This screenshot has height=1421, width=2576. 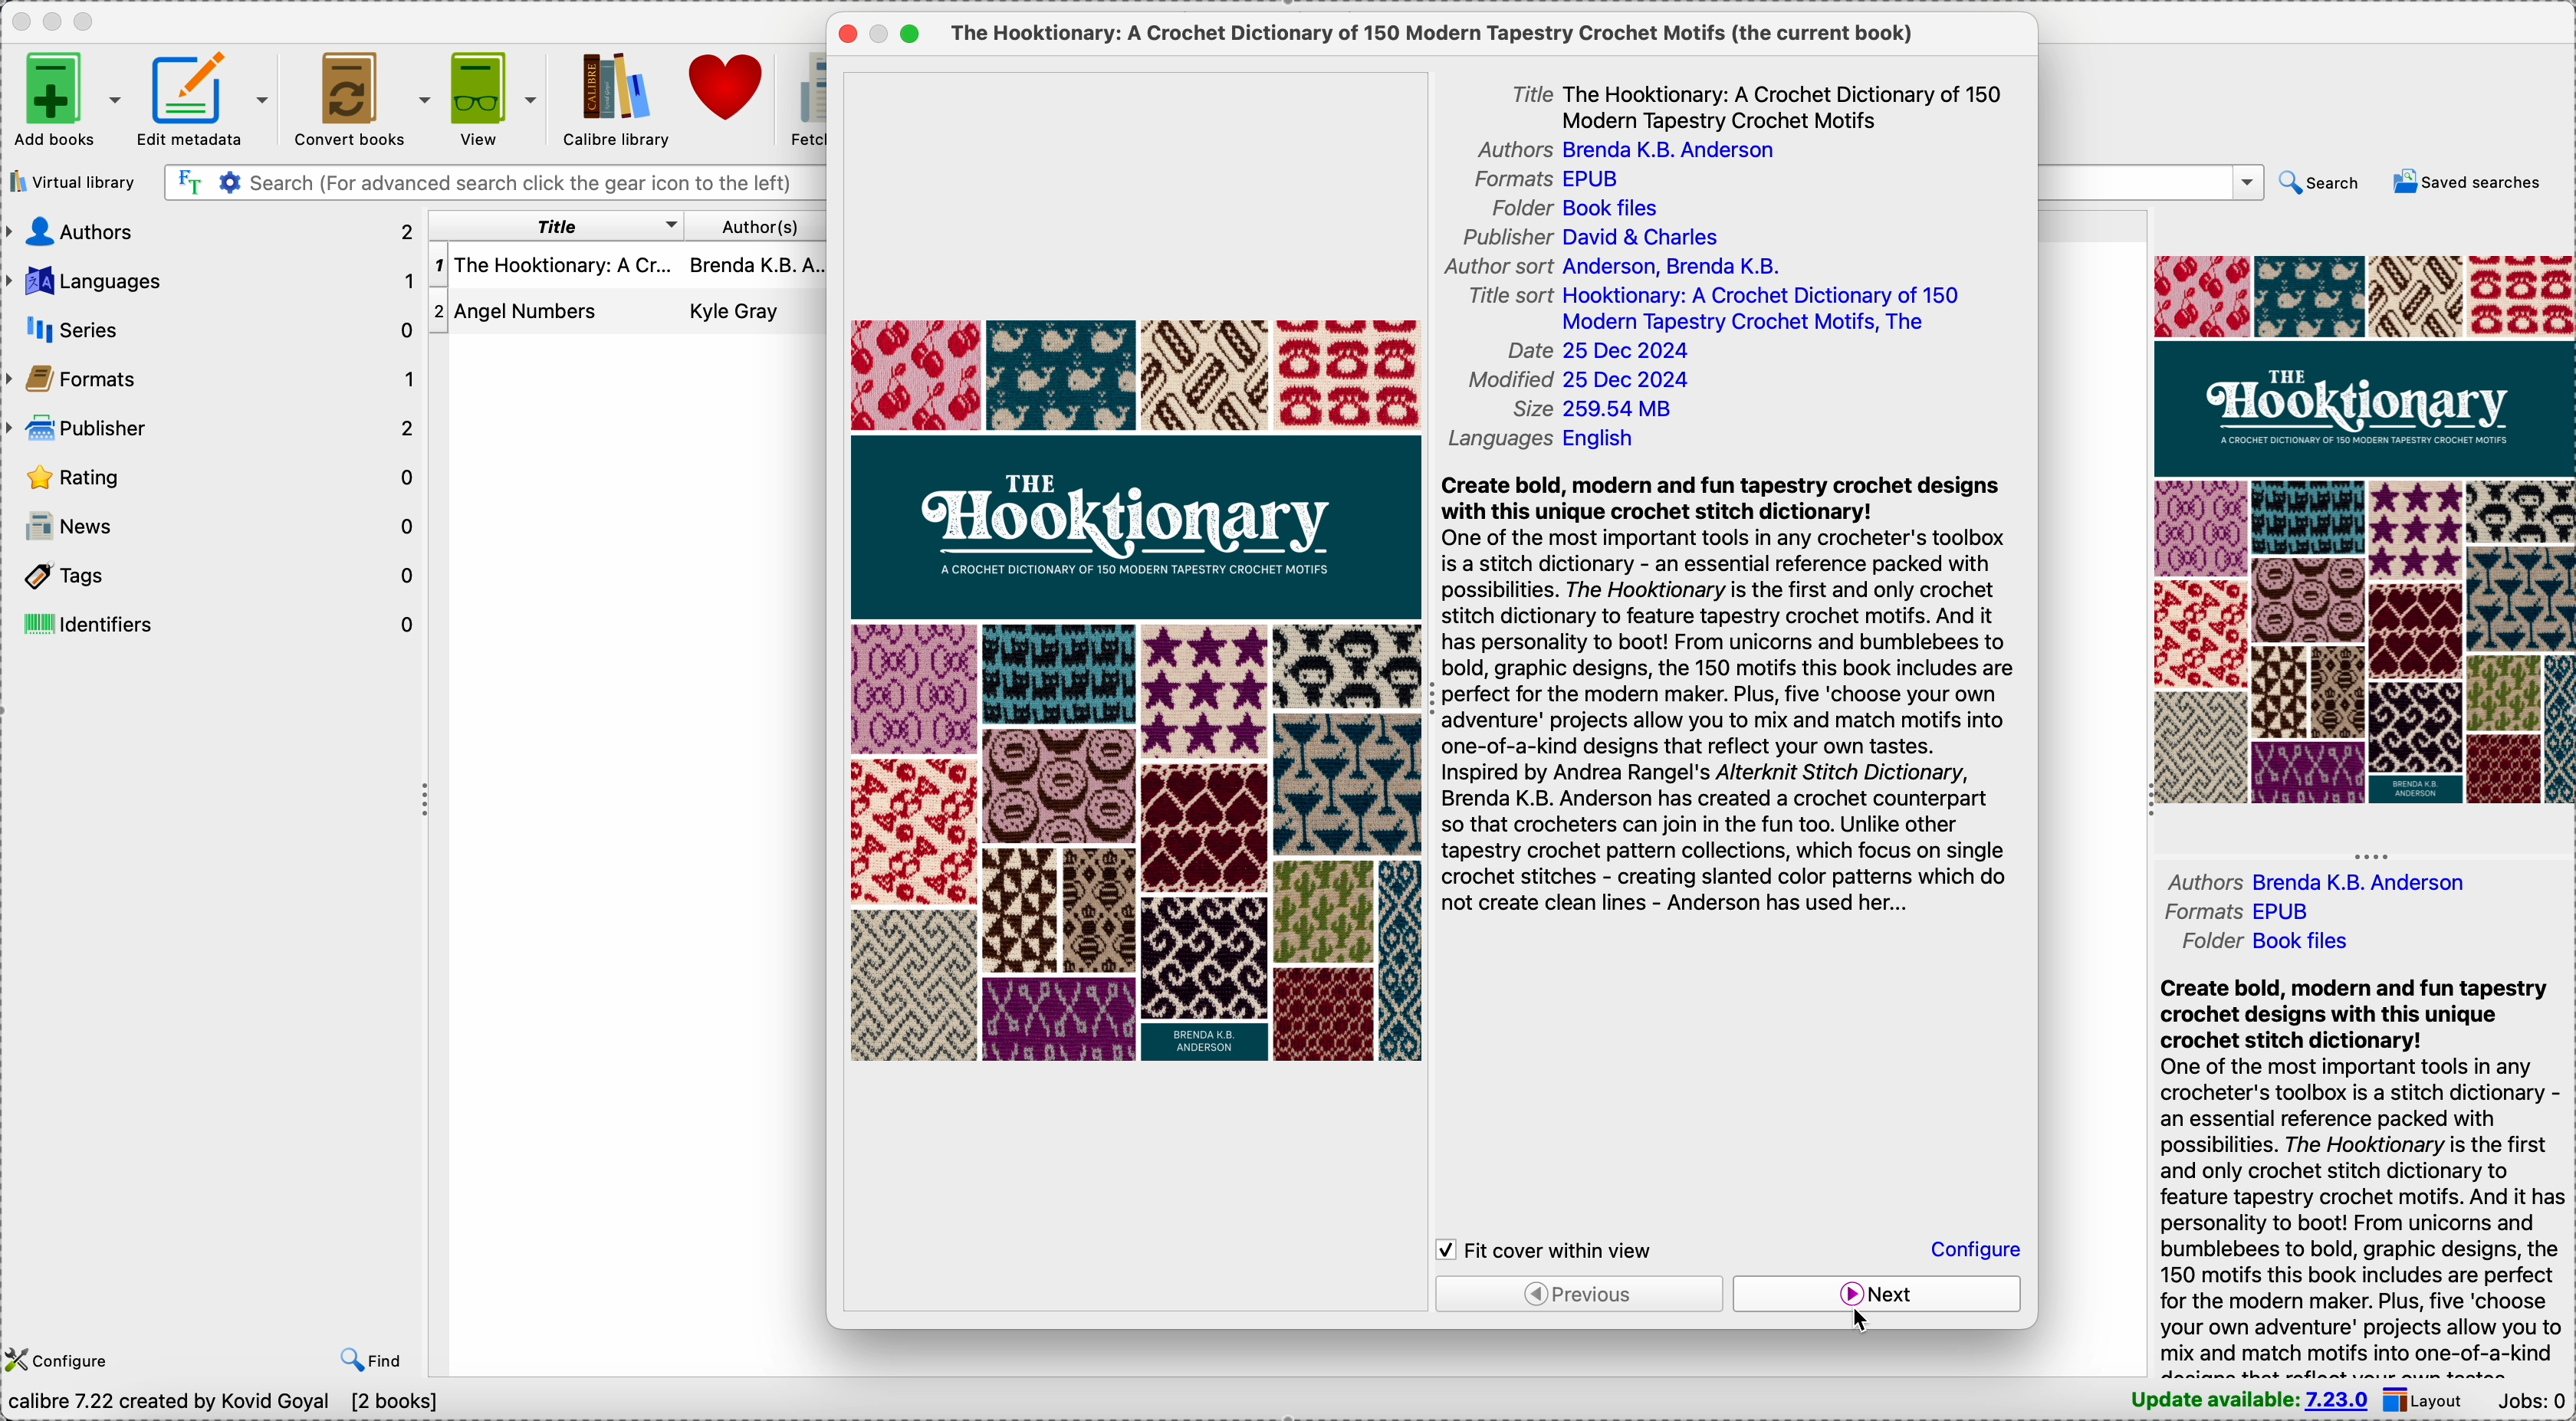 I want to click on publisher, so click(x=1589, y=238).